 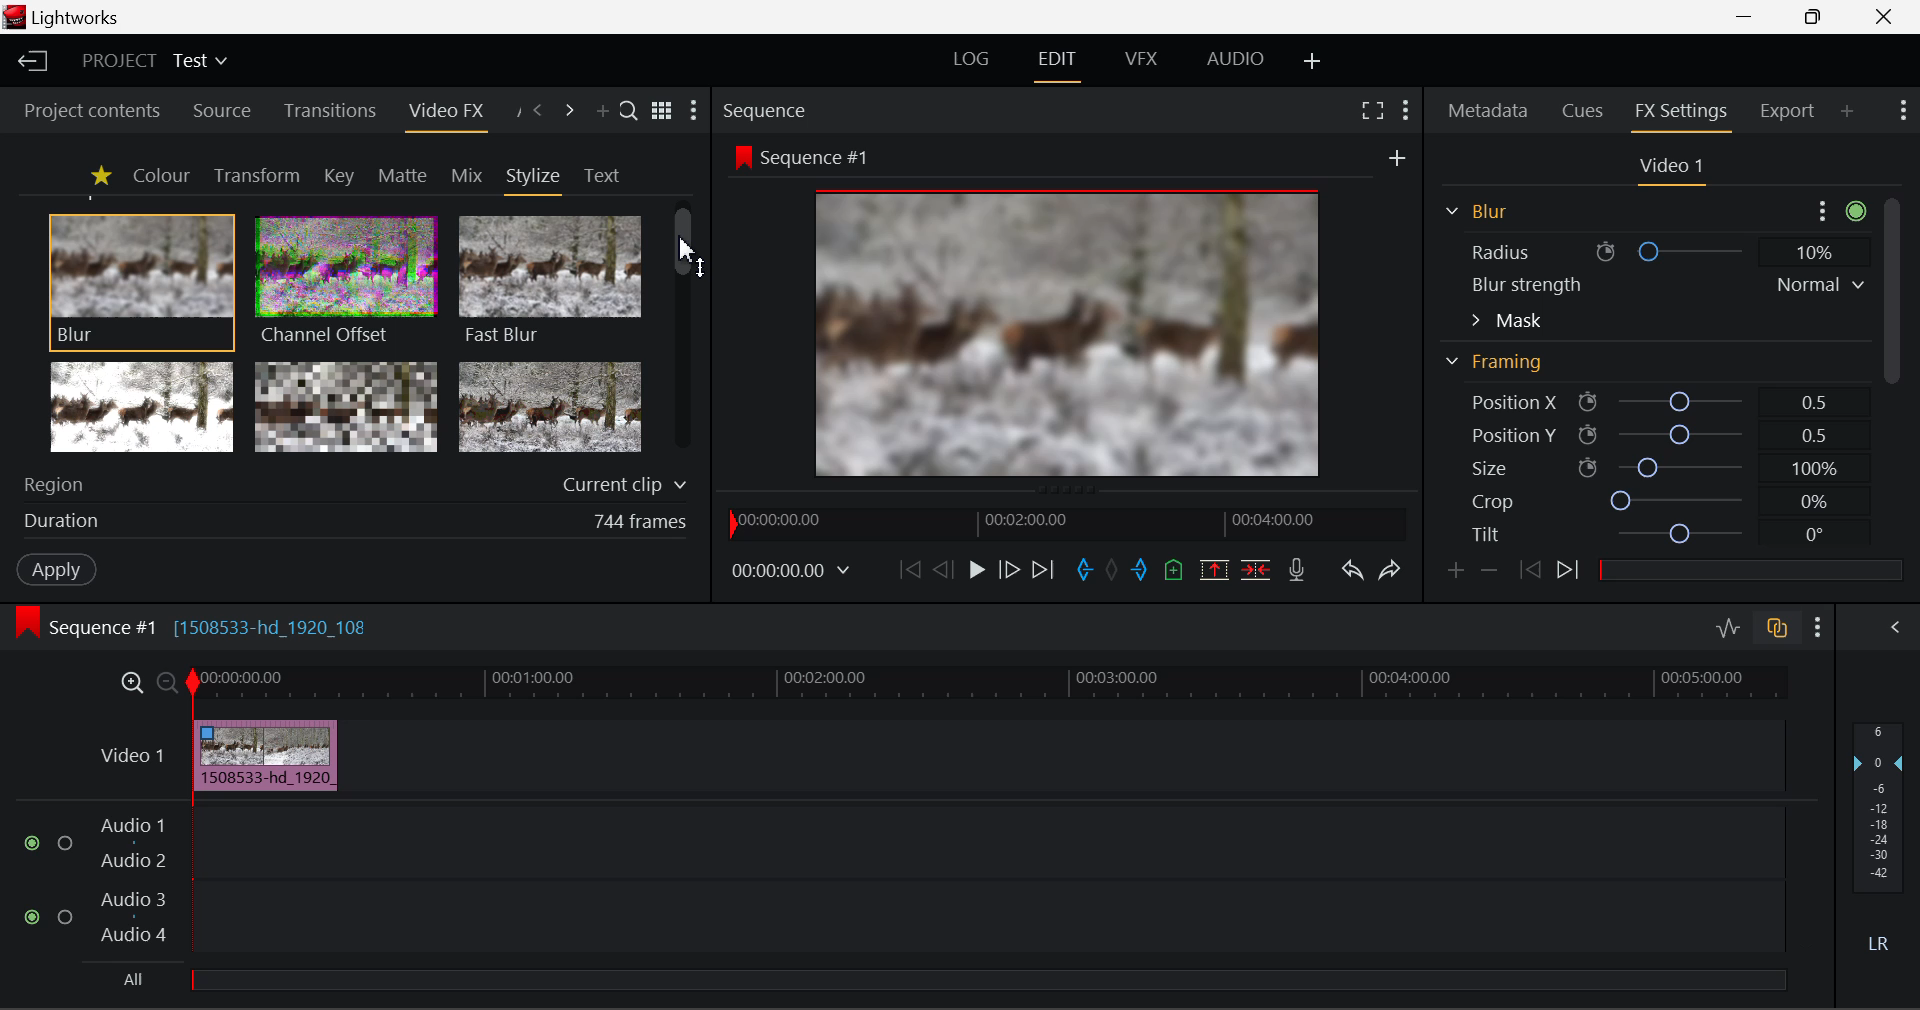 What do you see at coordinates (348, 408) in the screenshot?
I see `Mosaic` at bounding box center [348, 408].